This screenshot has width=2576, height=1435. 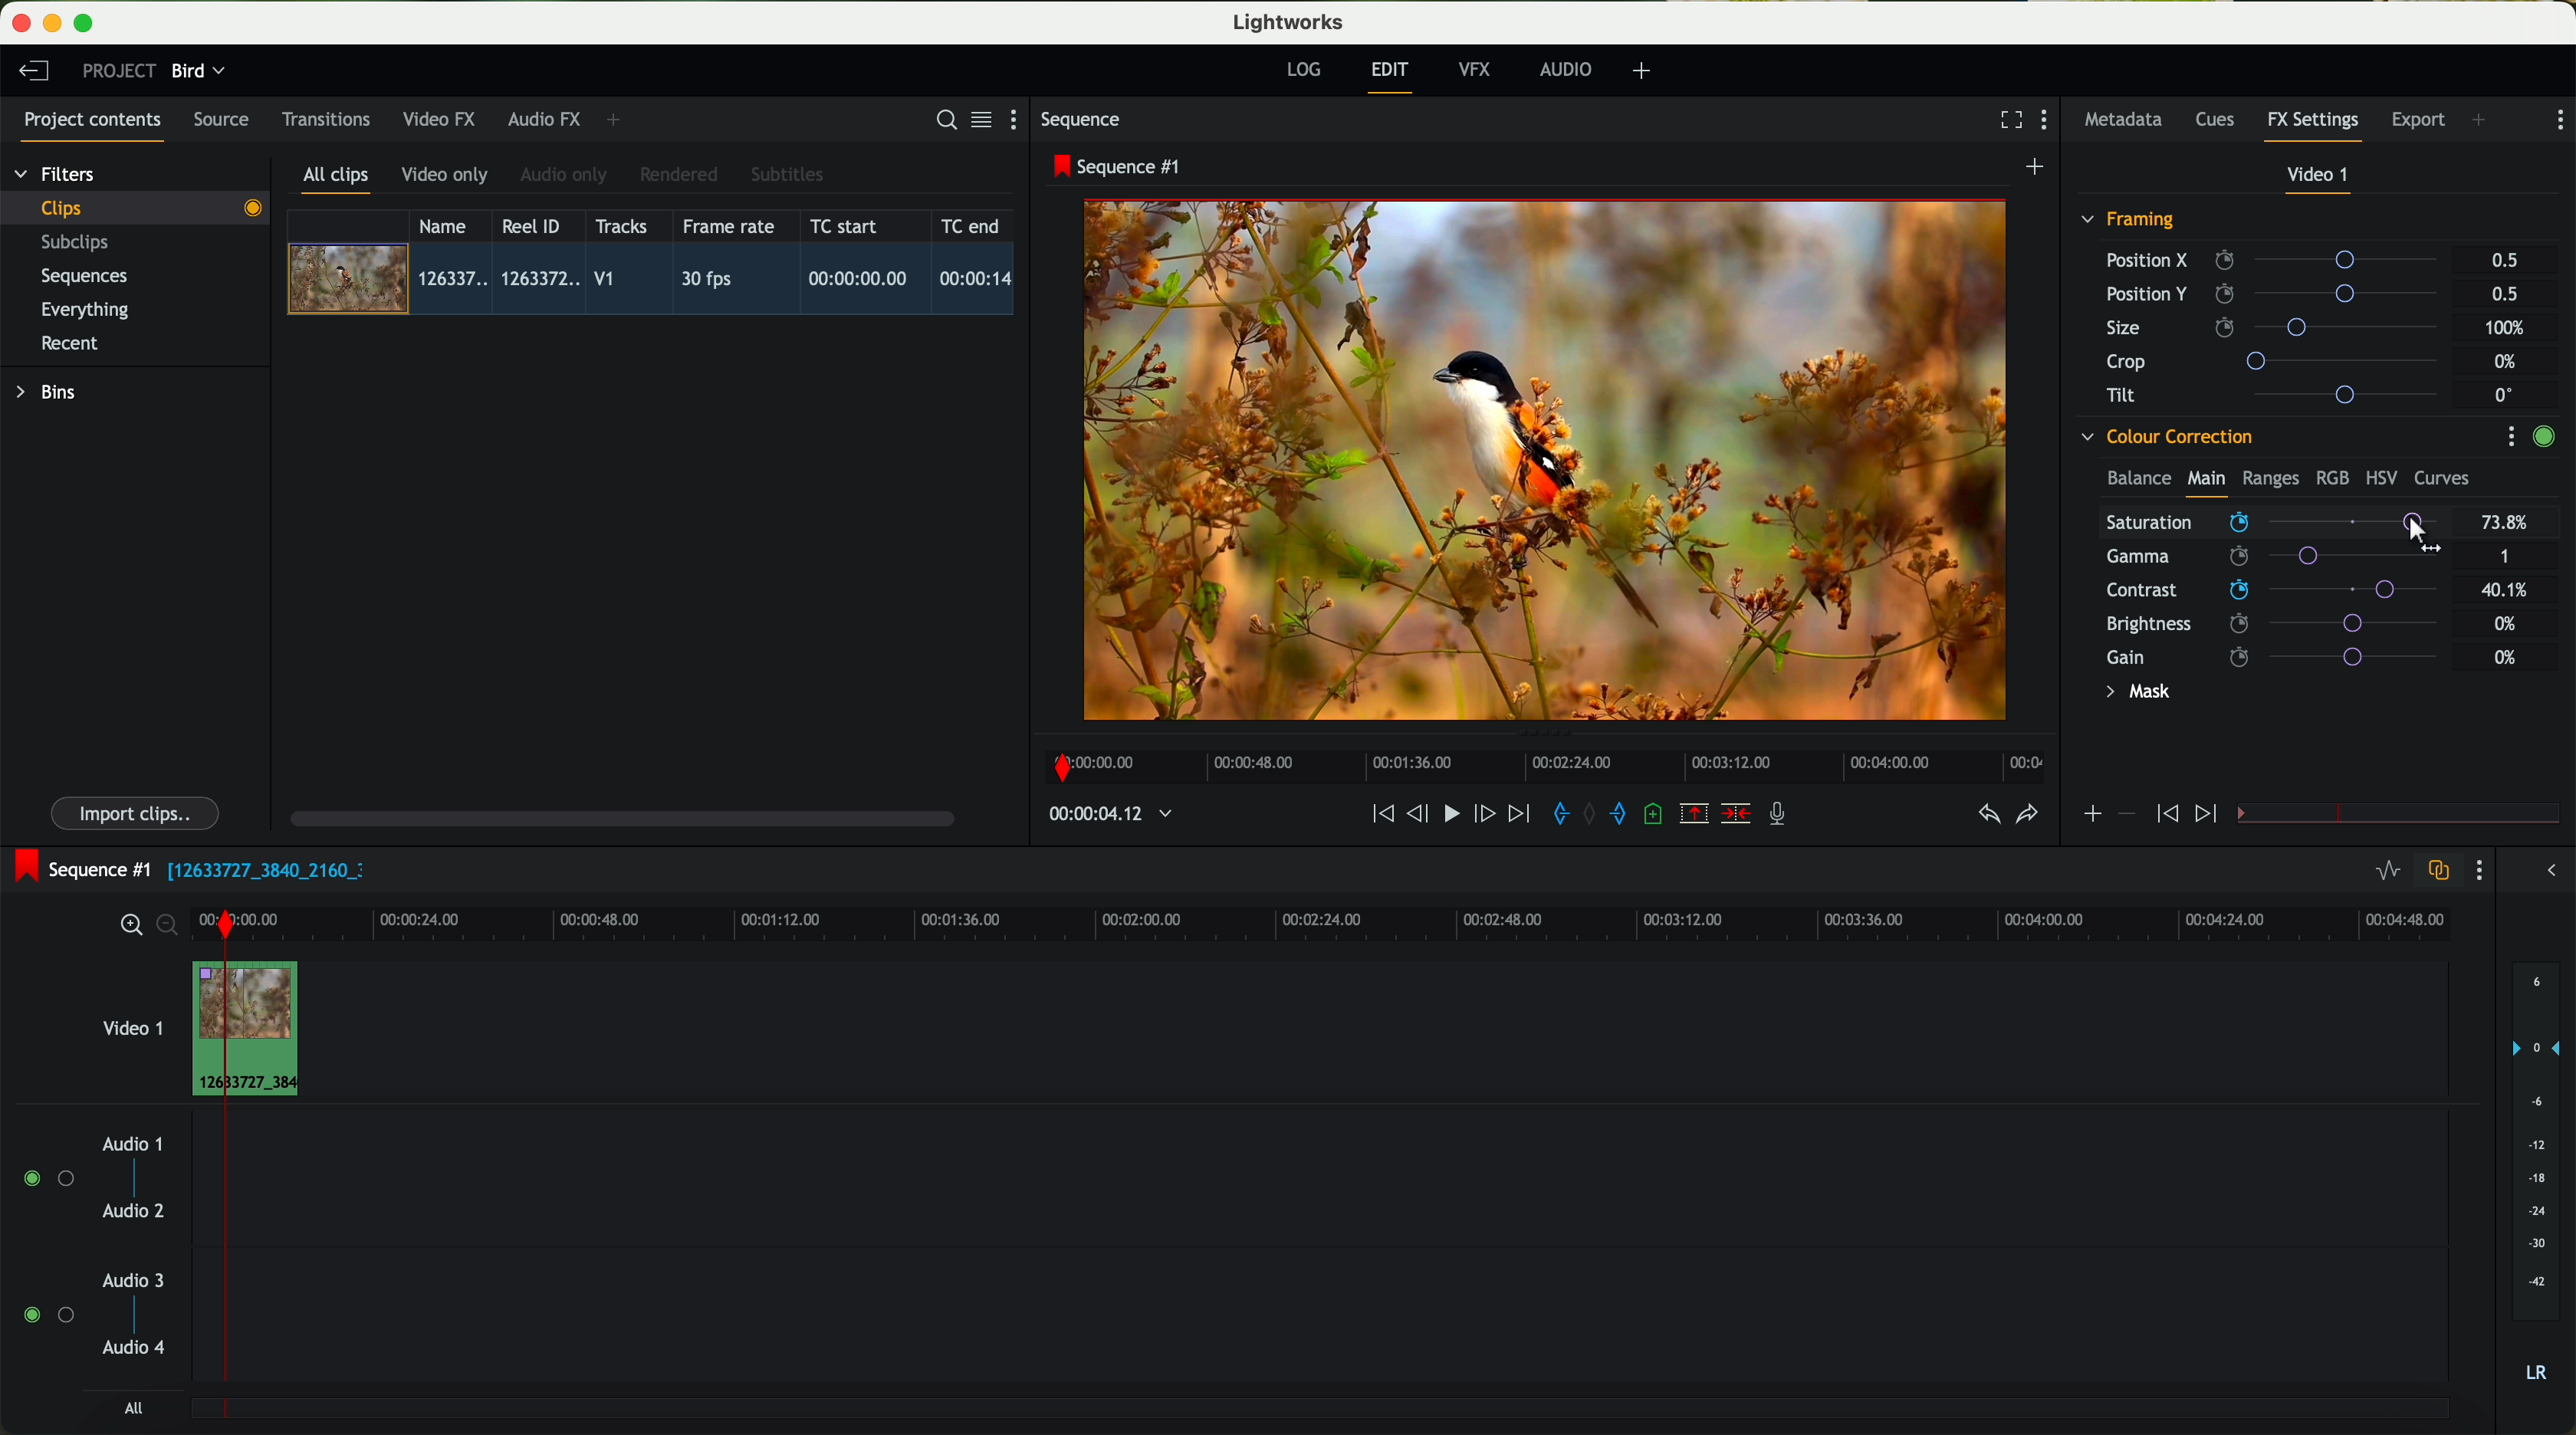 What do you see at coordinates (2484, 122) in the screenshot?
I see `add panel` at bounding box center [2484, 122].